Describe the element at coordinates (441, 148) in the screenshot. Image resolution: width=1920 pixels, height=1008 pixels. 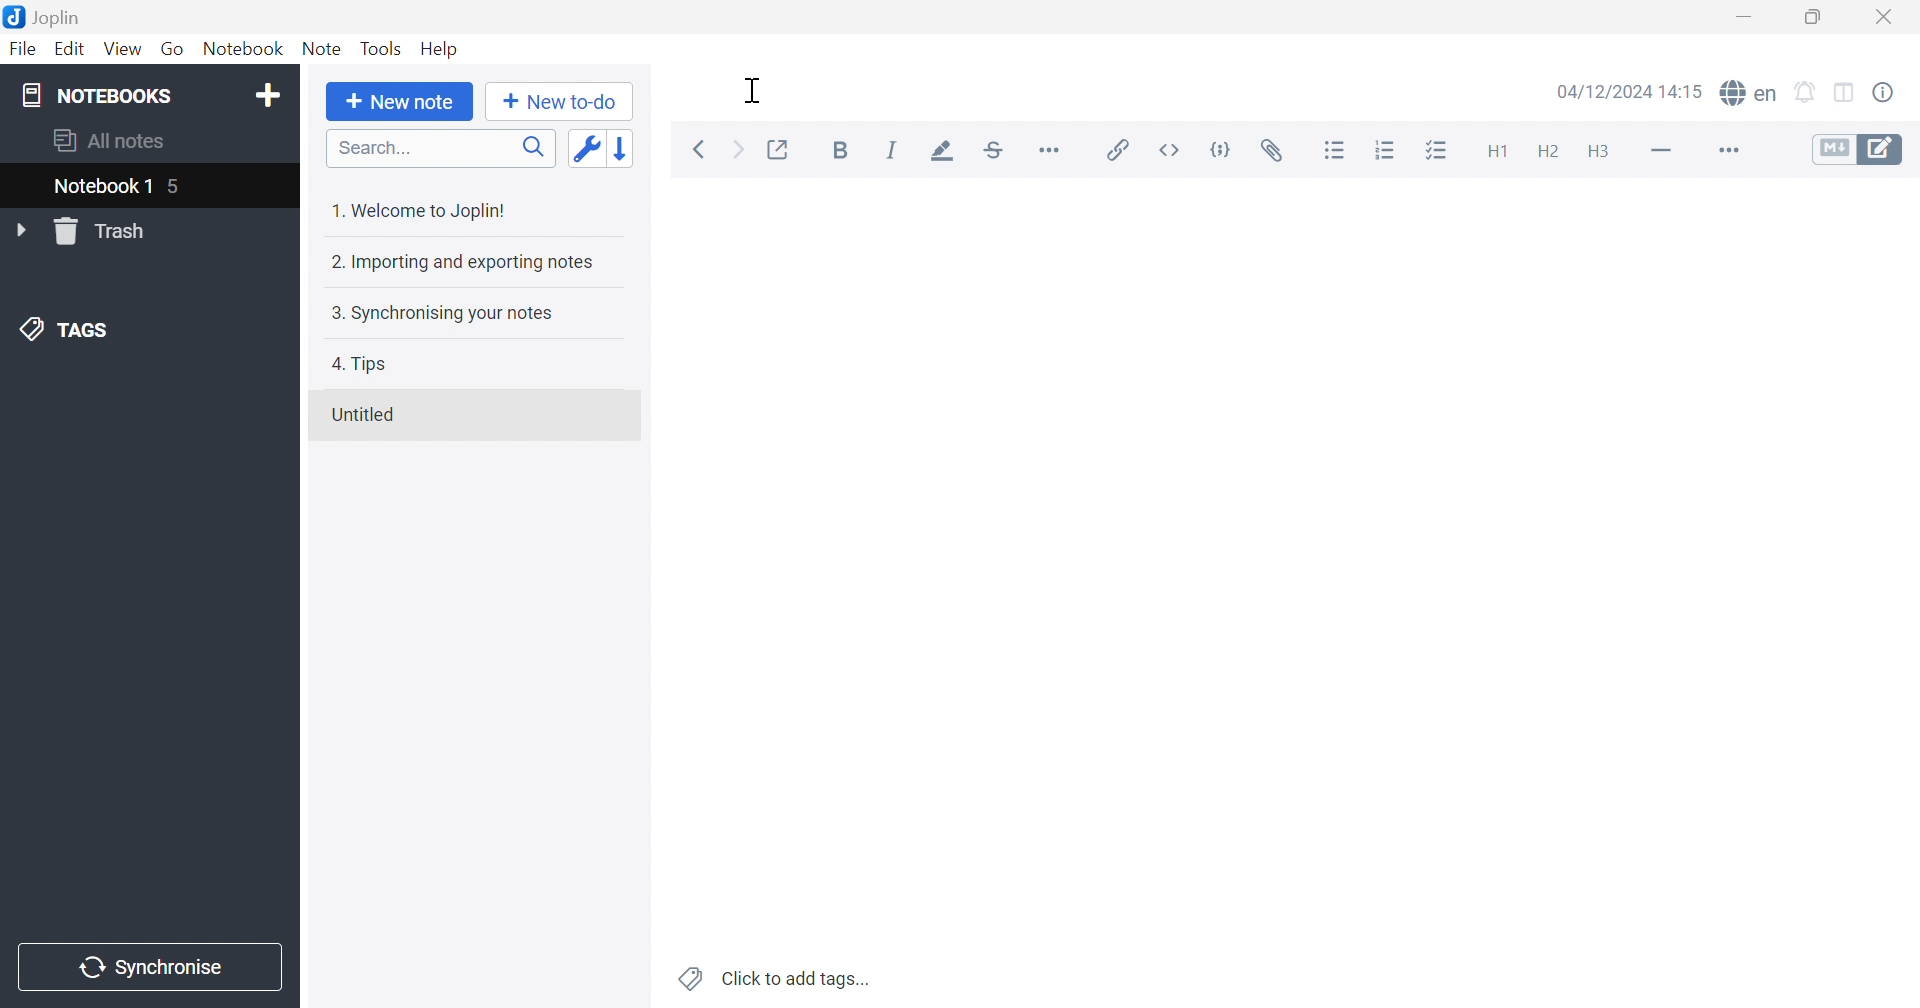
I see `Search...` at that location.